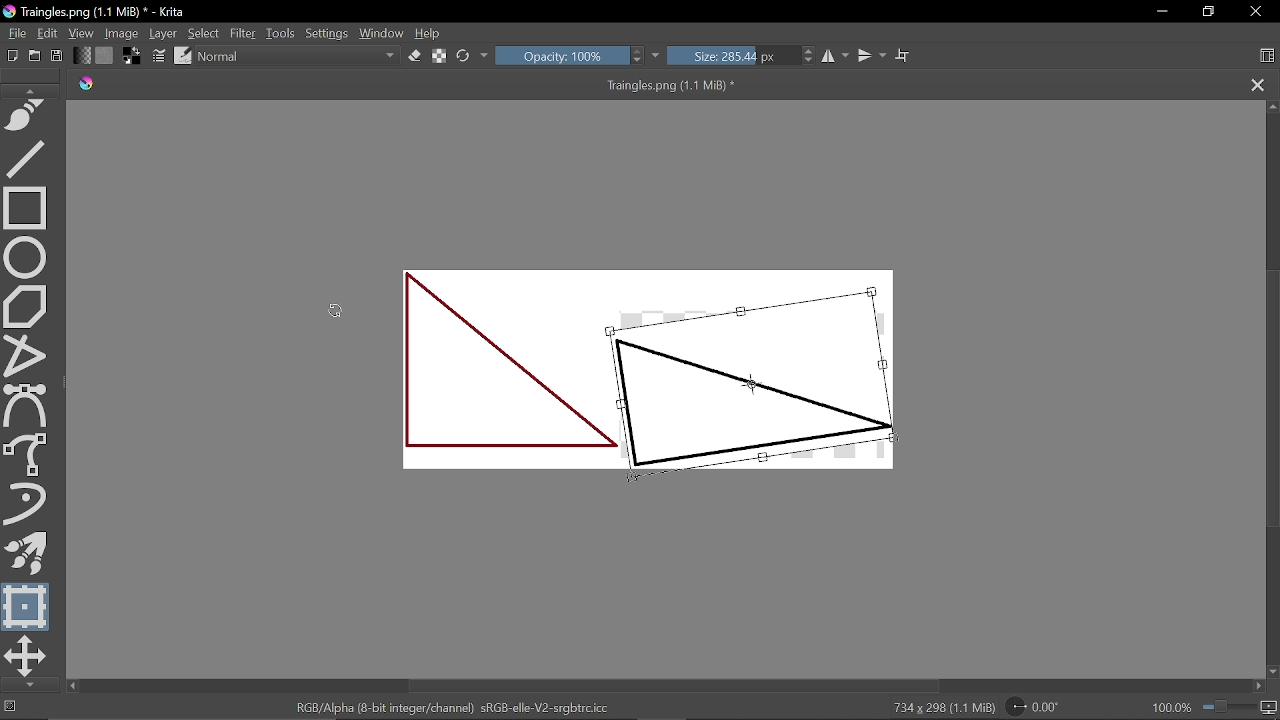  Describe the element at coordinates (328, 35) in the screenshot. I see `Settings` at that location.